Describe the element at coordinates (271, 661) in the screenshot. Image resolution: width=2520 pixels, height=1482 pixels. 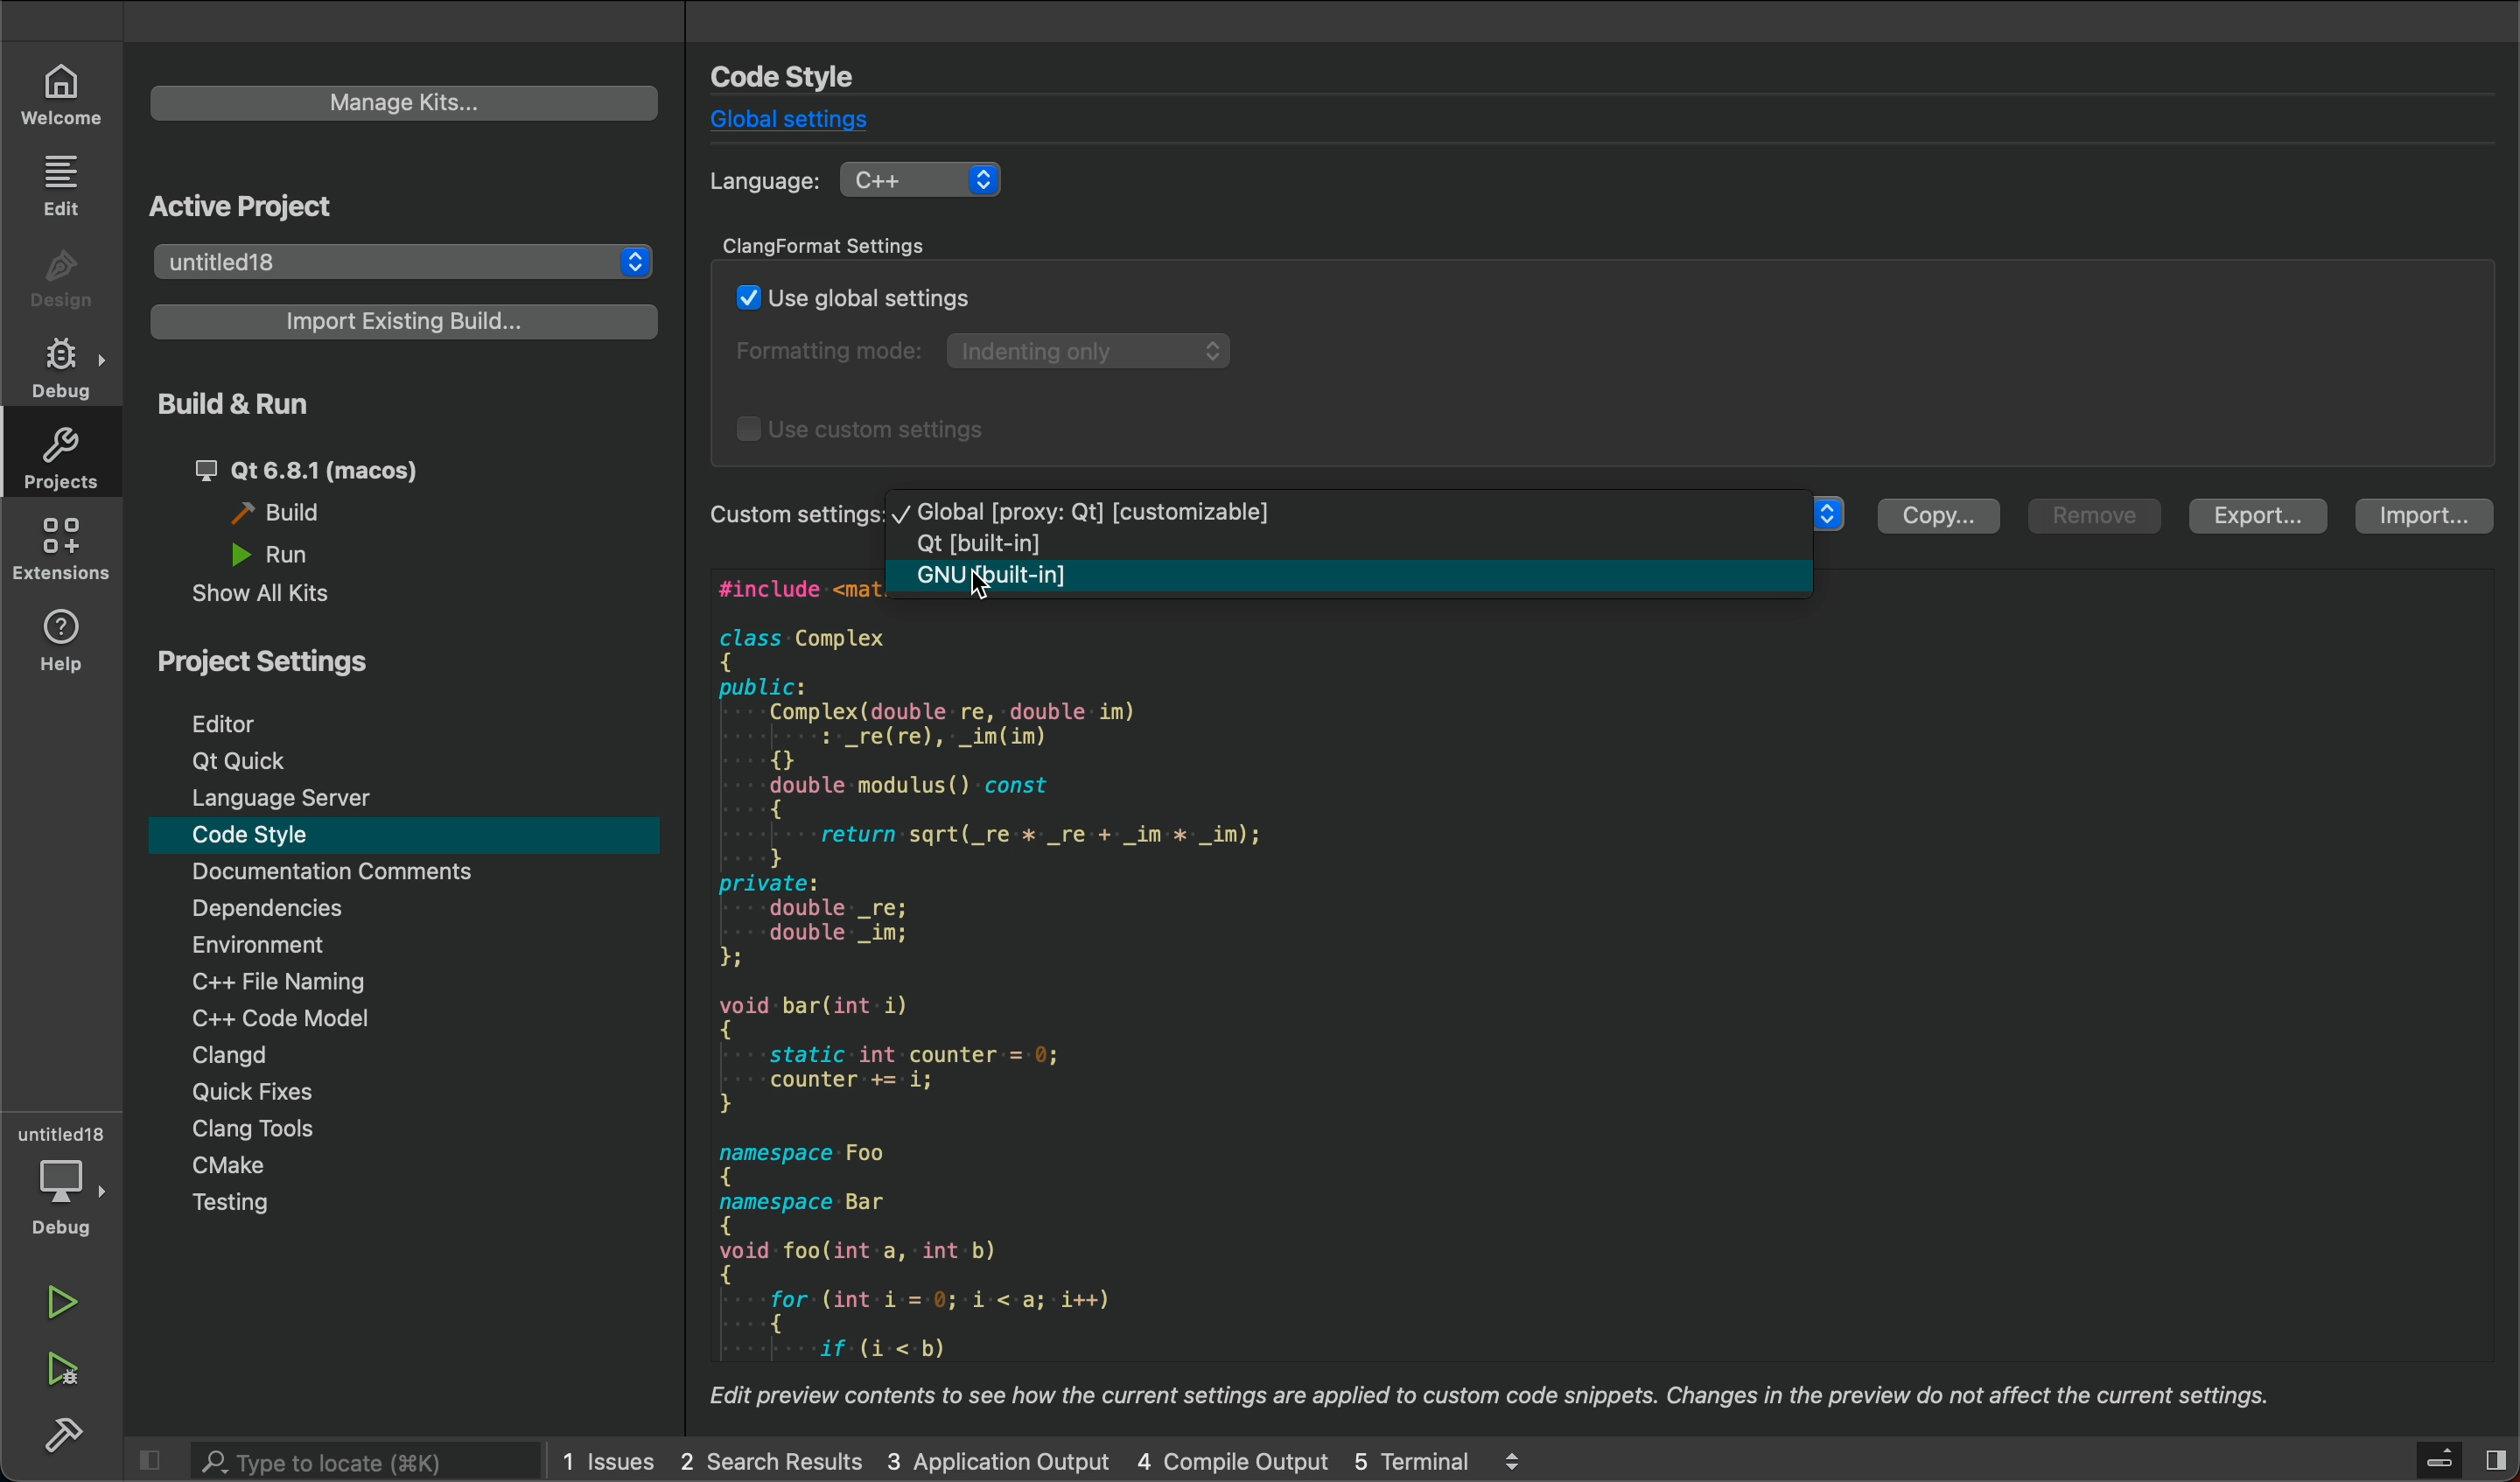
I see `Project setting ` at that location.